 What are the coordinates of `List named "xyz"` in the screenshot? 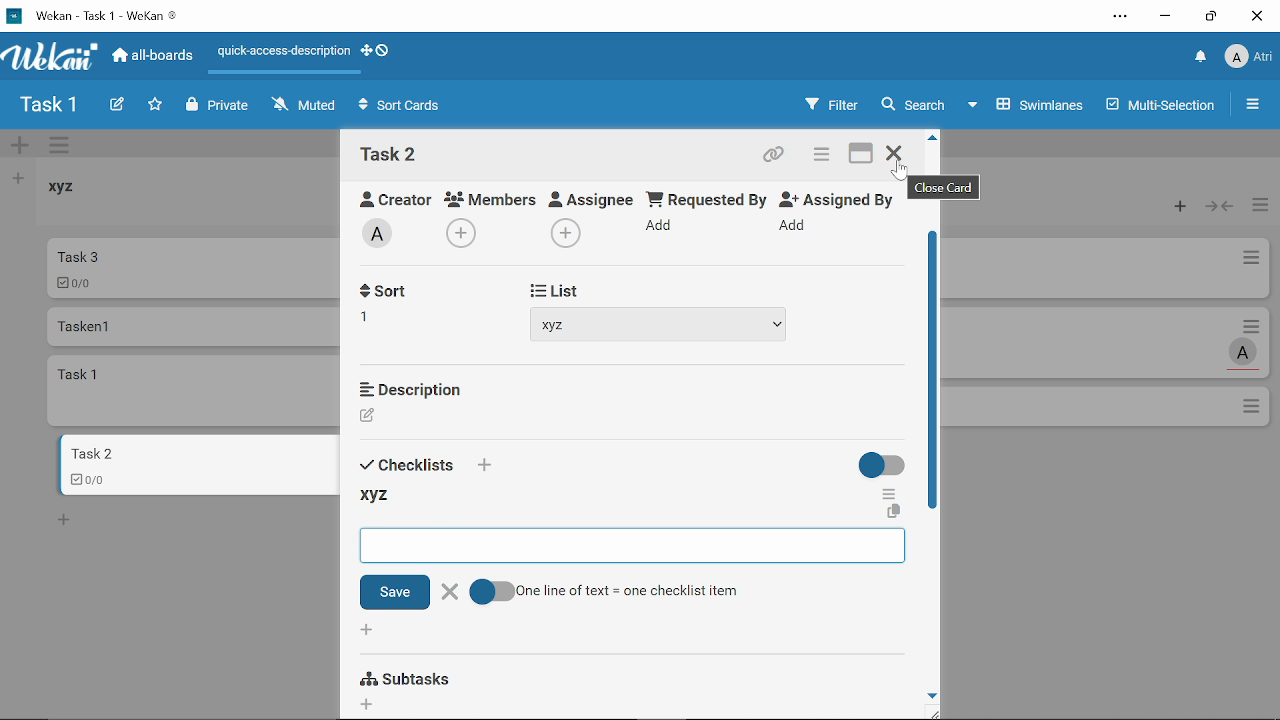 It's located at (75, 194).